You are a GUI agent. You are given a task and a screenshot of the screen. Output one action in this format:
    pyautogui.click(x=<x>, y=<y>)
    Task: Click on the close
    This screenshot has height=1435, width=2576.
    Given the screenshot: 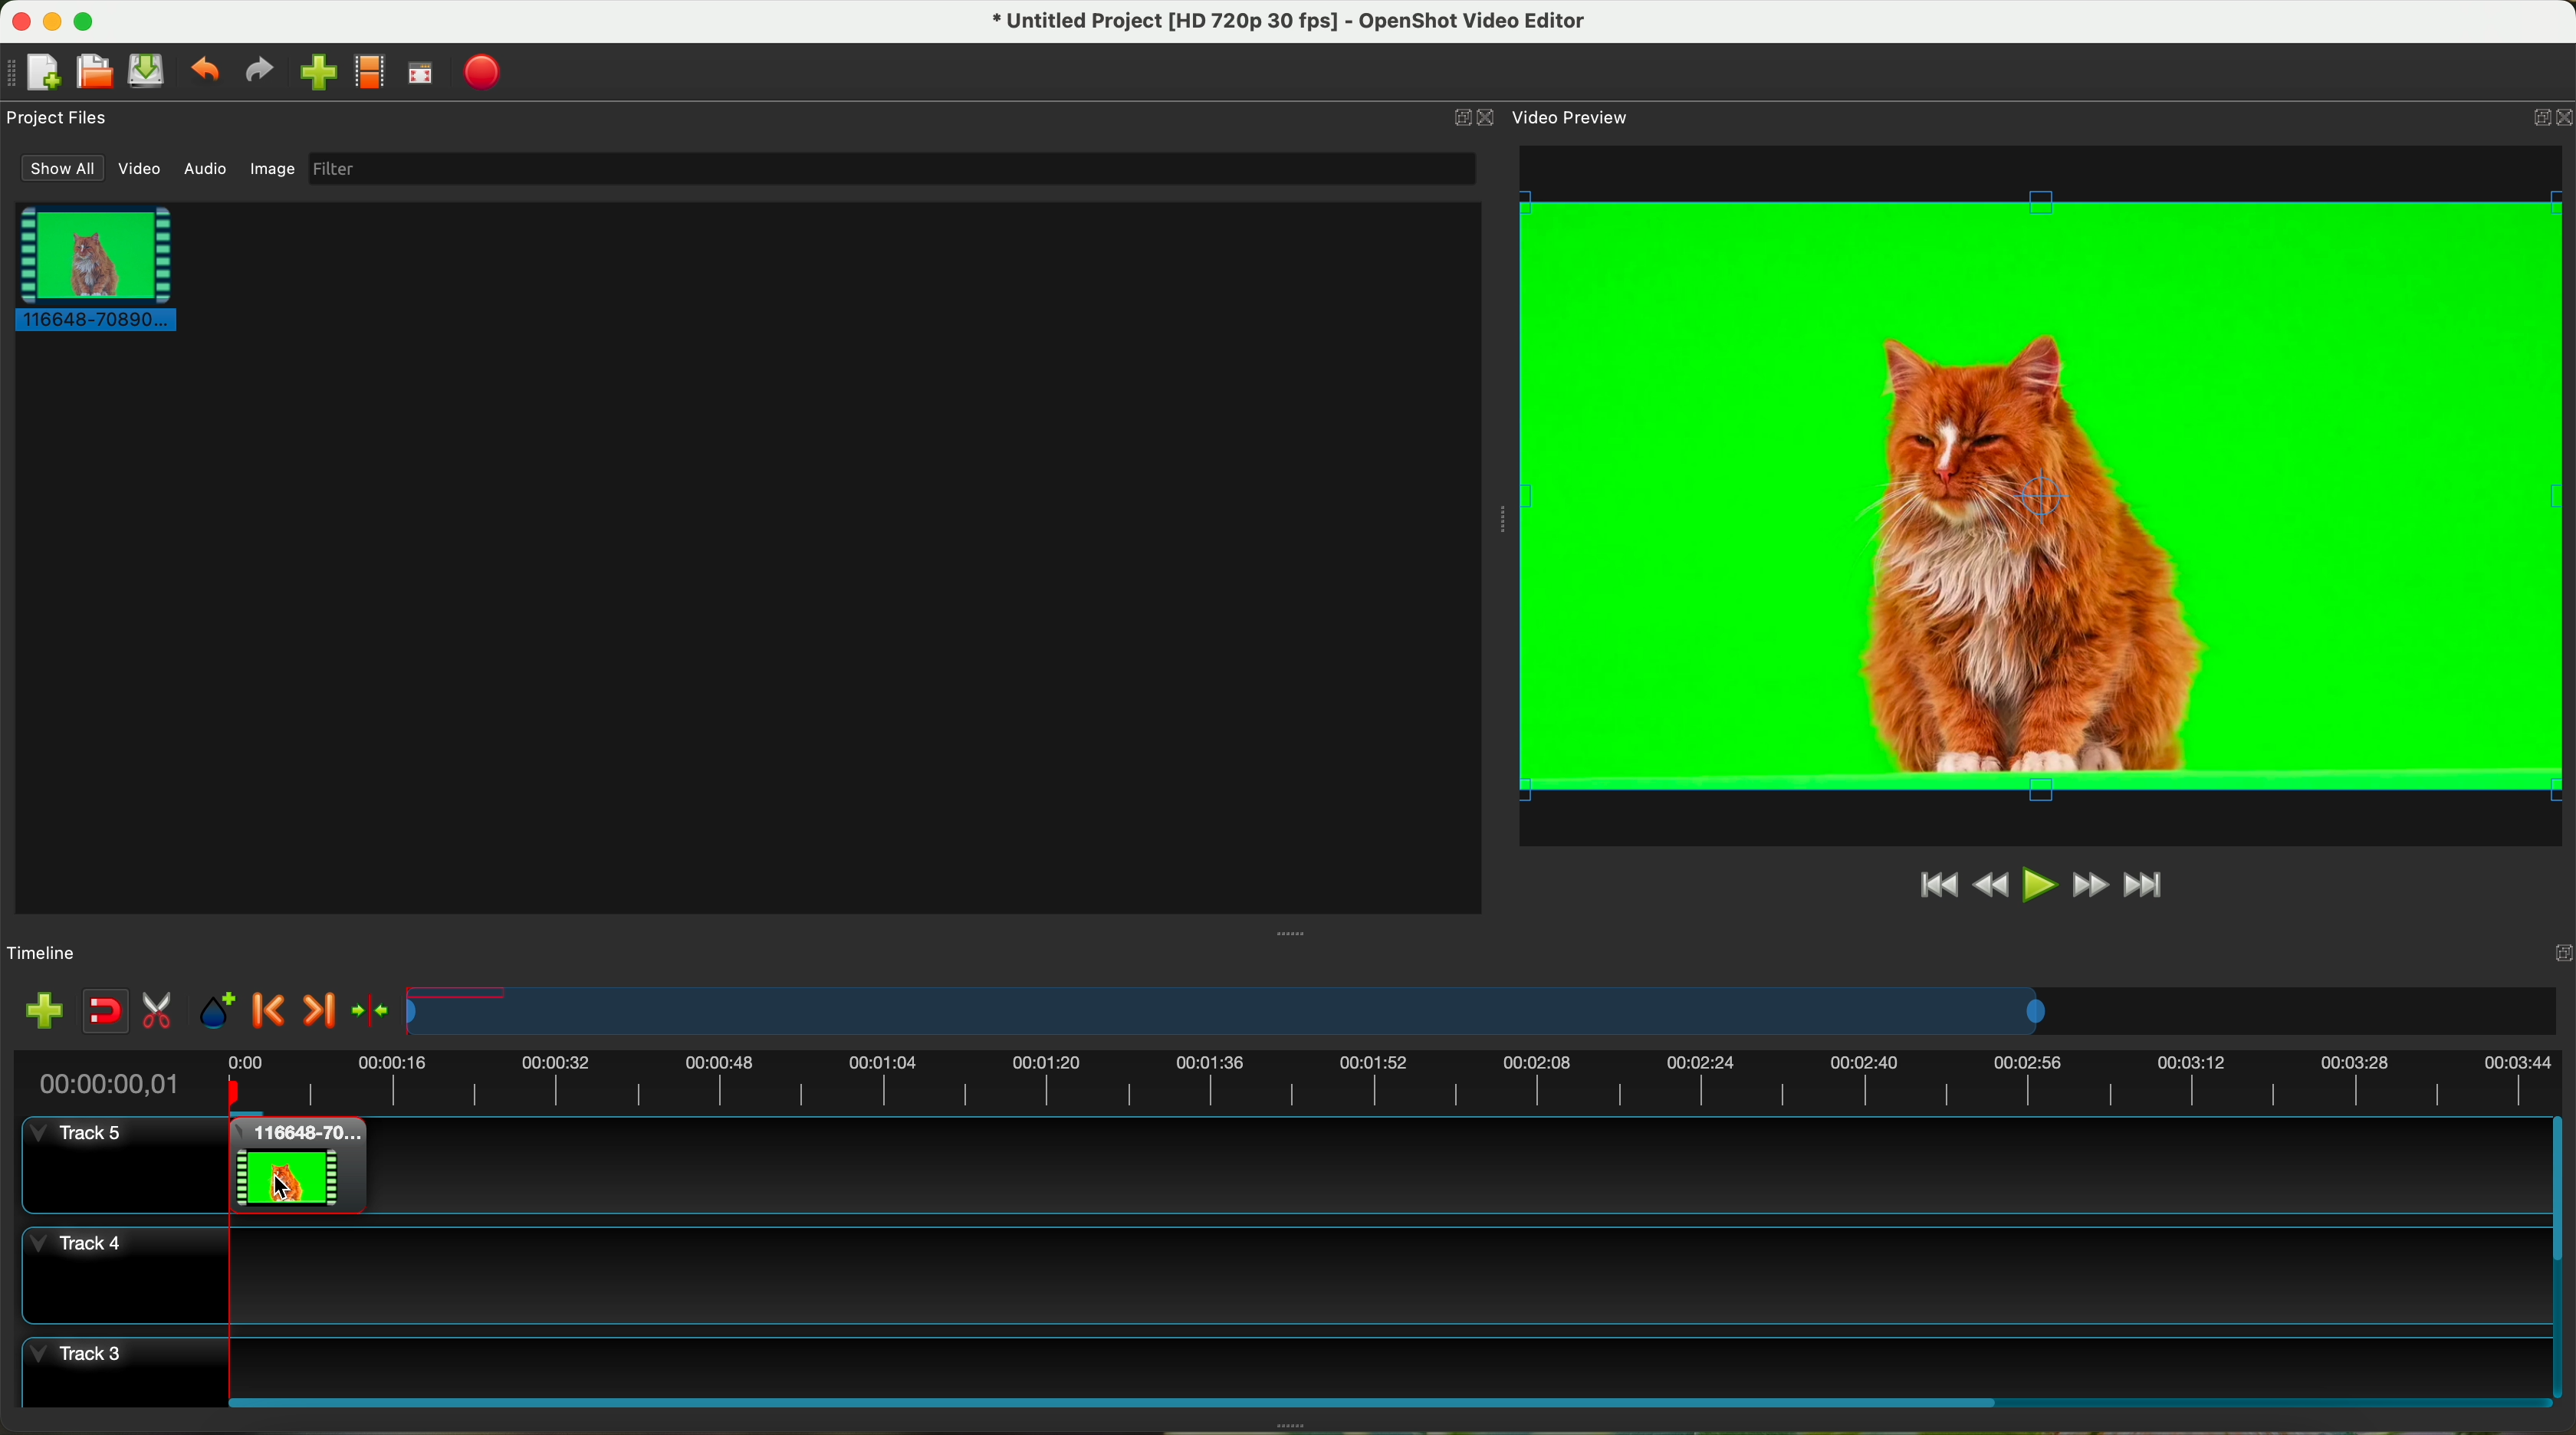 What is the action you would take?
    pyautogui.click(x=1476, y=118)
    